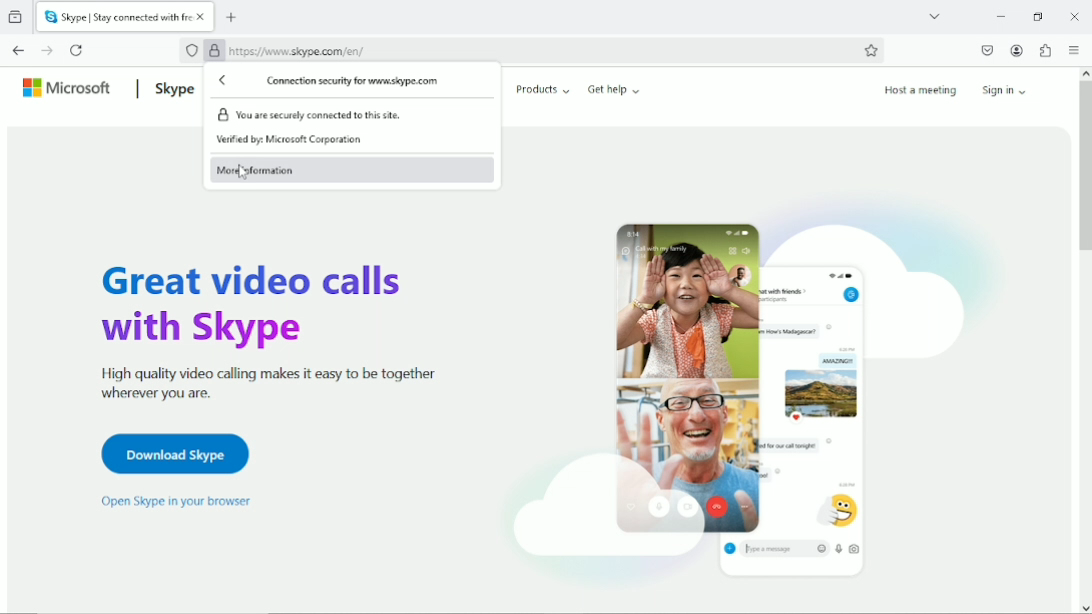 The width and height of the screenshot is (1092, 614). What do you see at coordinates (259, 171) in the screenshot?
I see `More information` at bounding box center [259, 171].